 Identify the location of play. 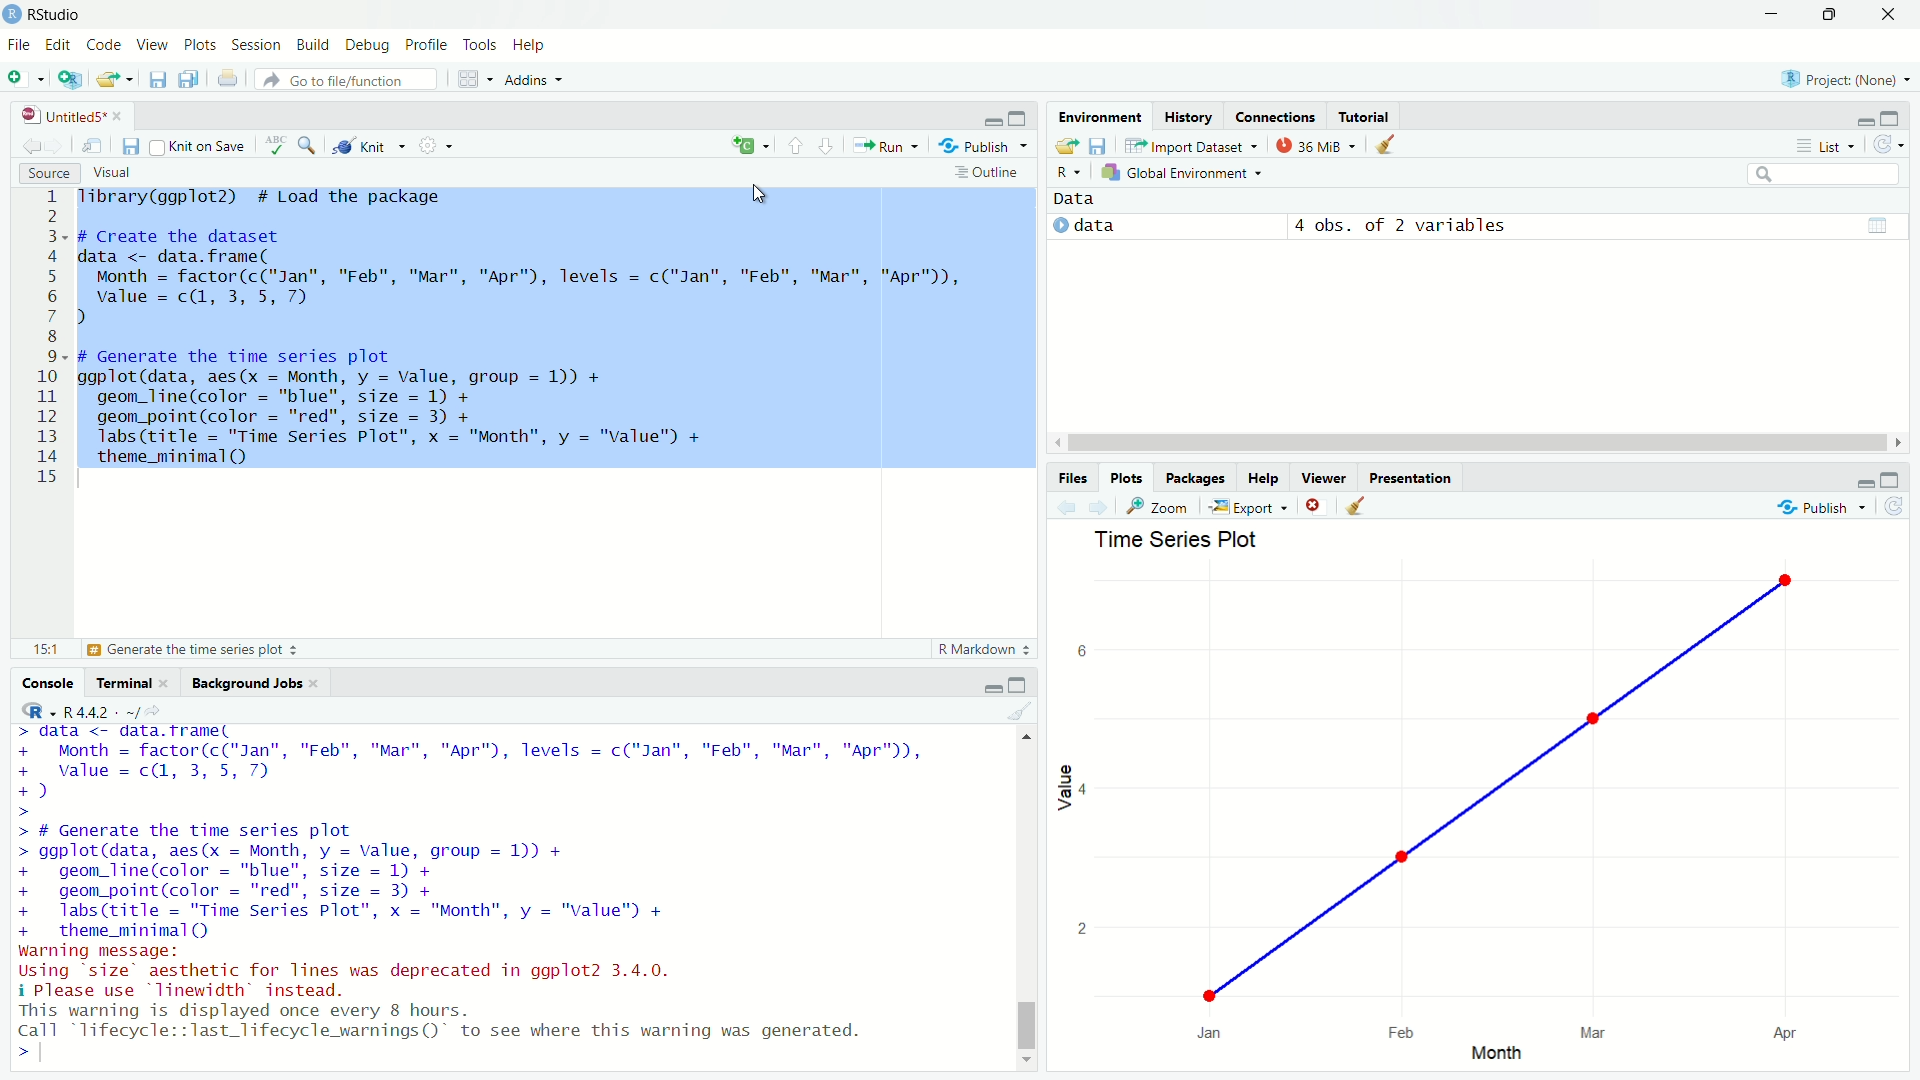
(1060, 227).